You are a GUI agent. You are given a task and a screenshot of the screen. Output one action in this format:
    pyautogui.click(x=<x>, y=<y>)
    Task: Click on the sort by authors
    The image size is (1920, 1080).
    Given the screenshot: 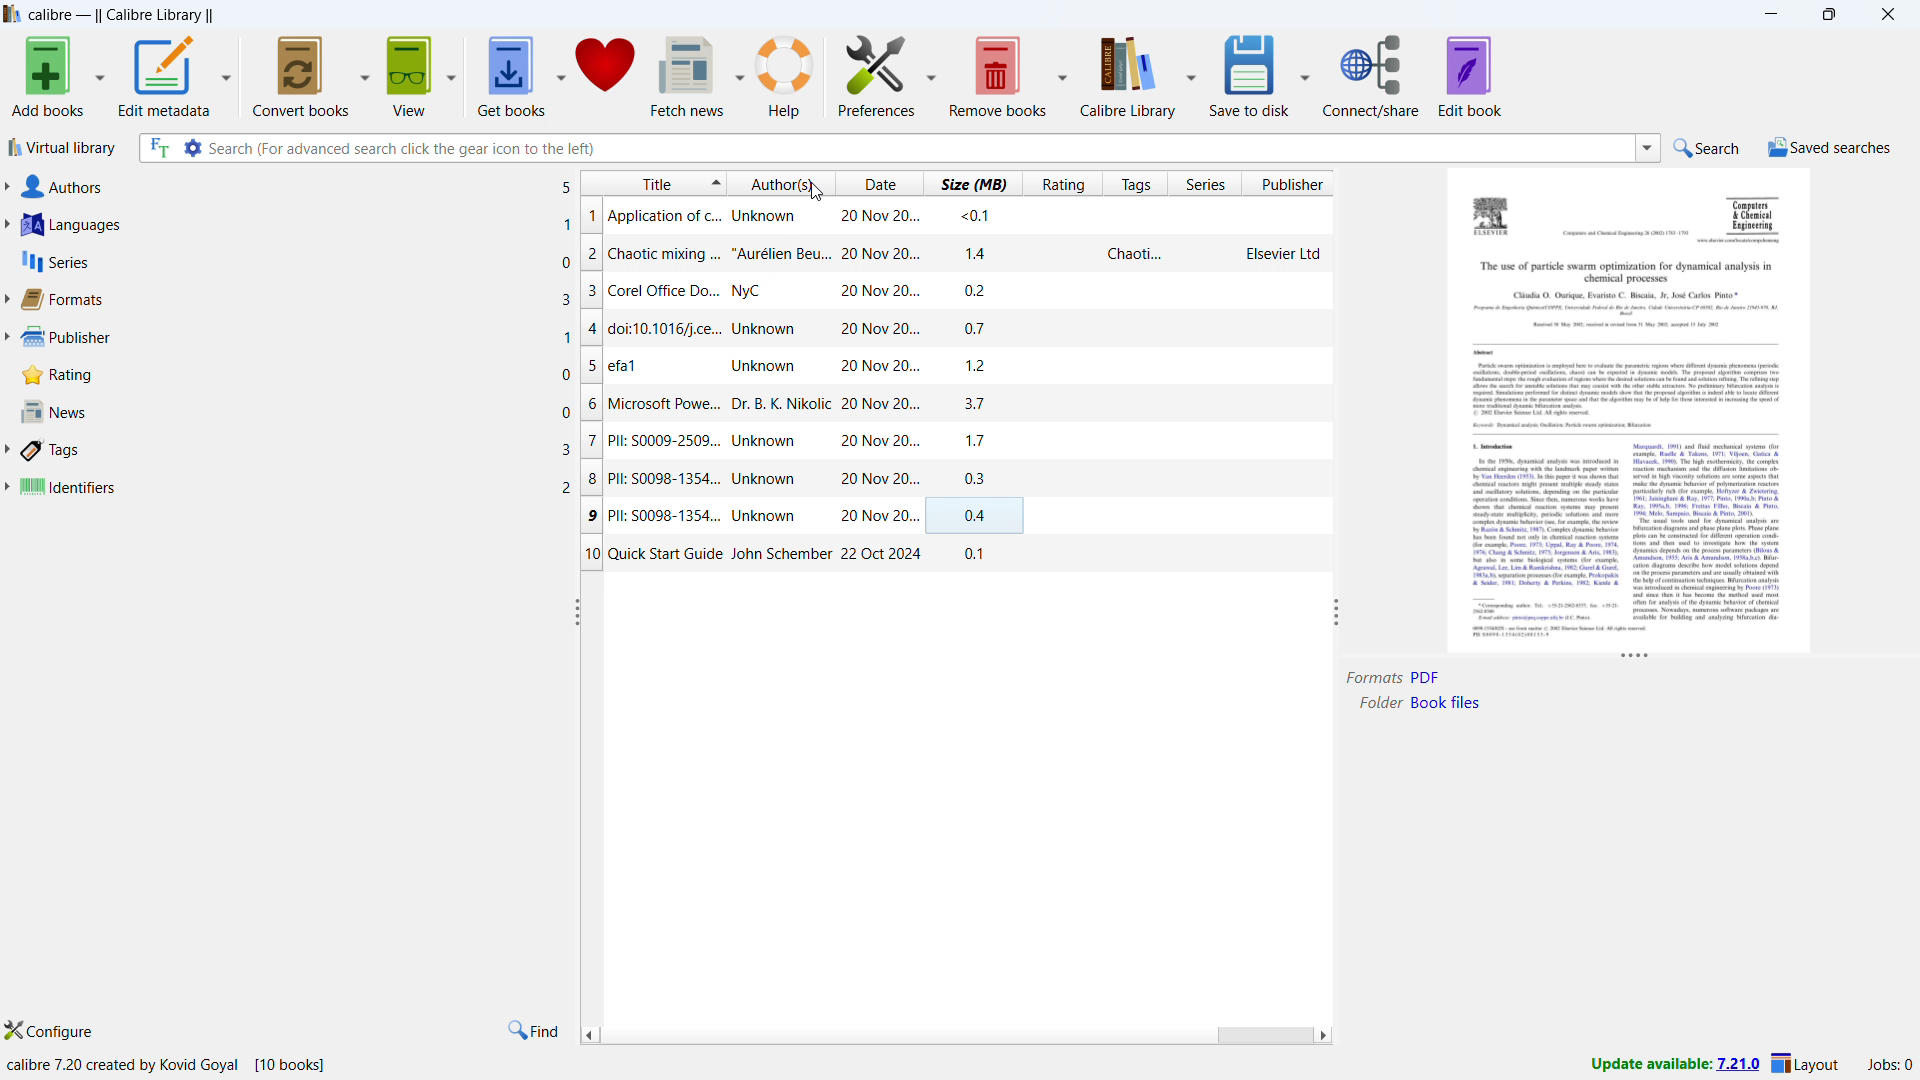 What is the action you would take?
    pyautogui.click(x=779, y=183)
    